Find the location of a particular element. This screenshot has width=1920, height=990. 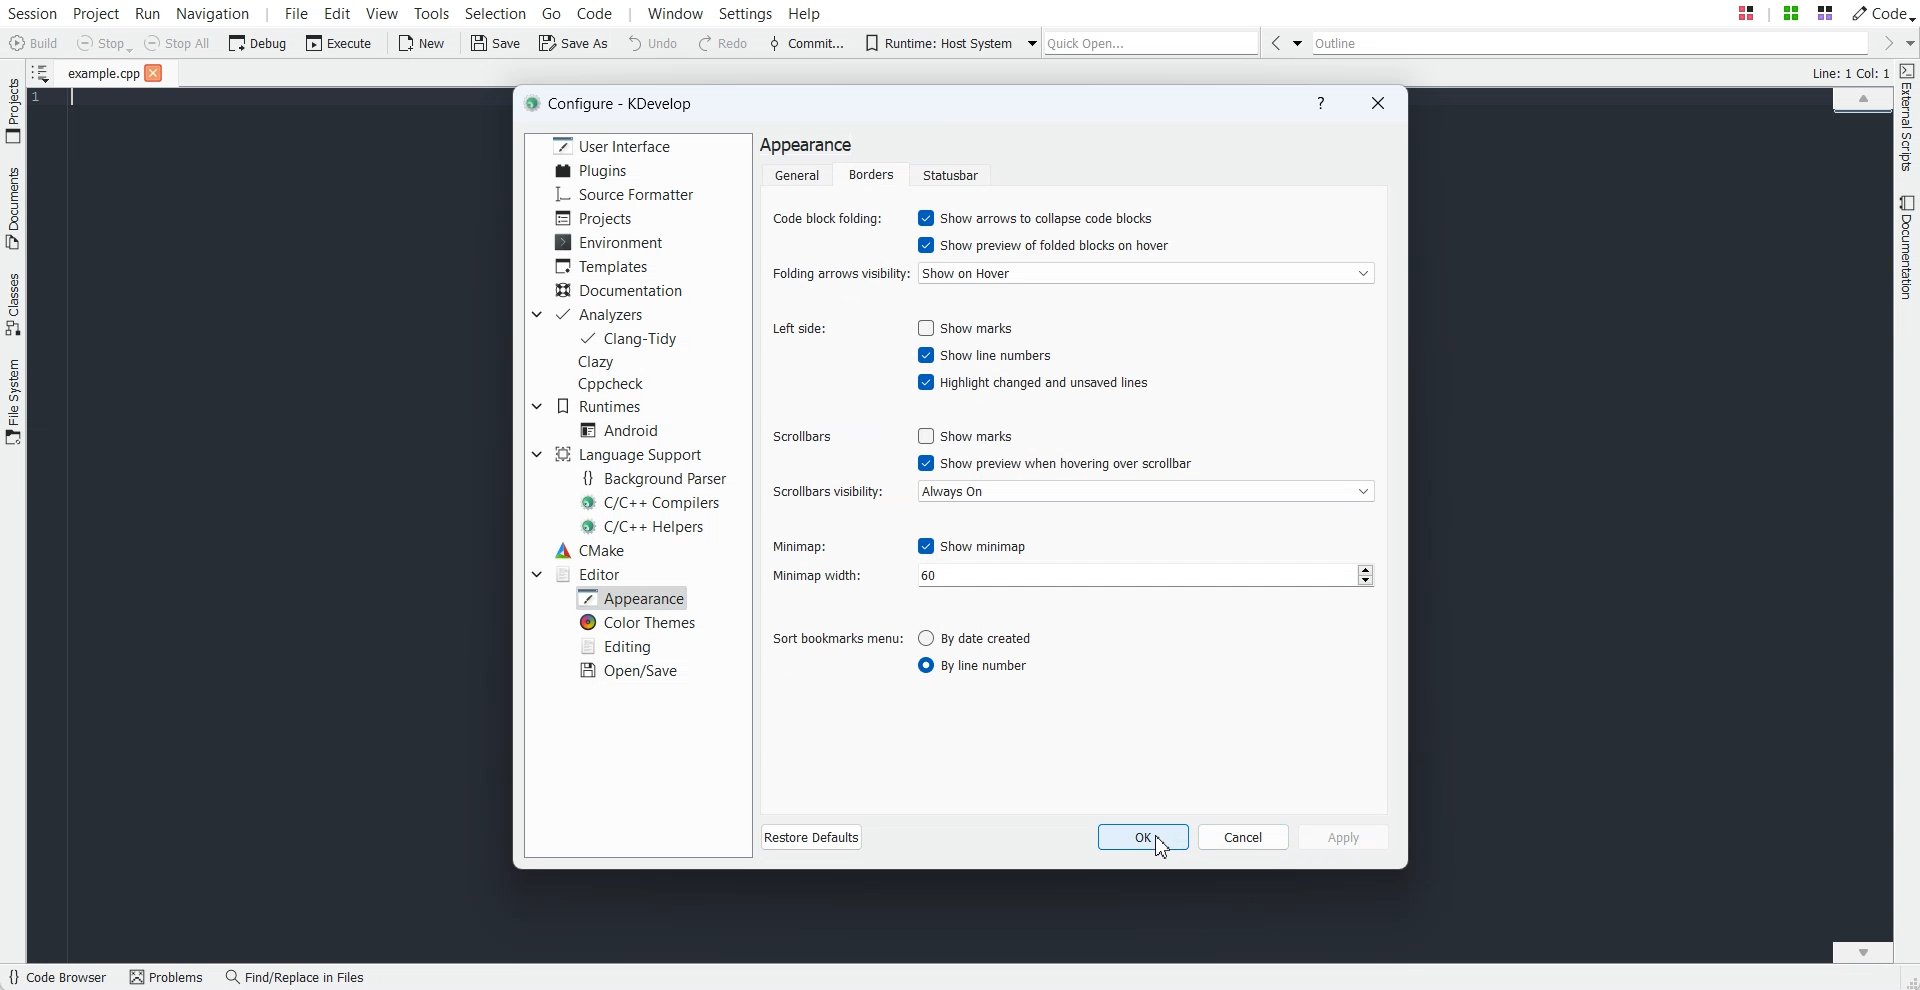

Documents is located at coordinates (13, 208).